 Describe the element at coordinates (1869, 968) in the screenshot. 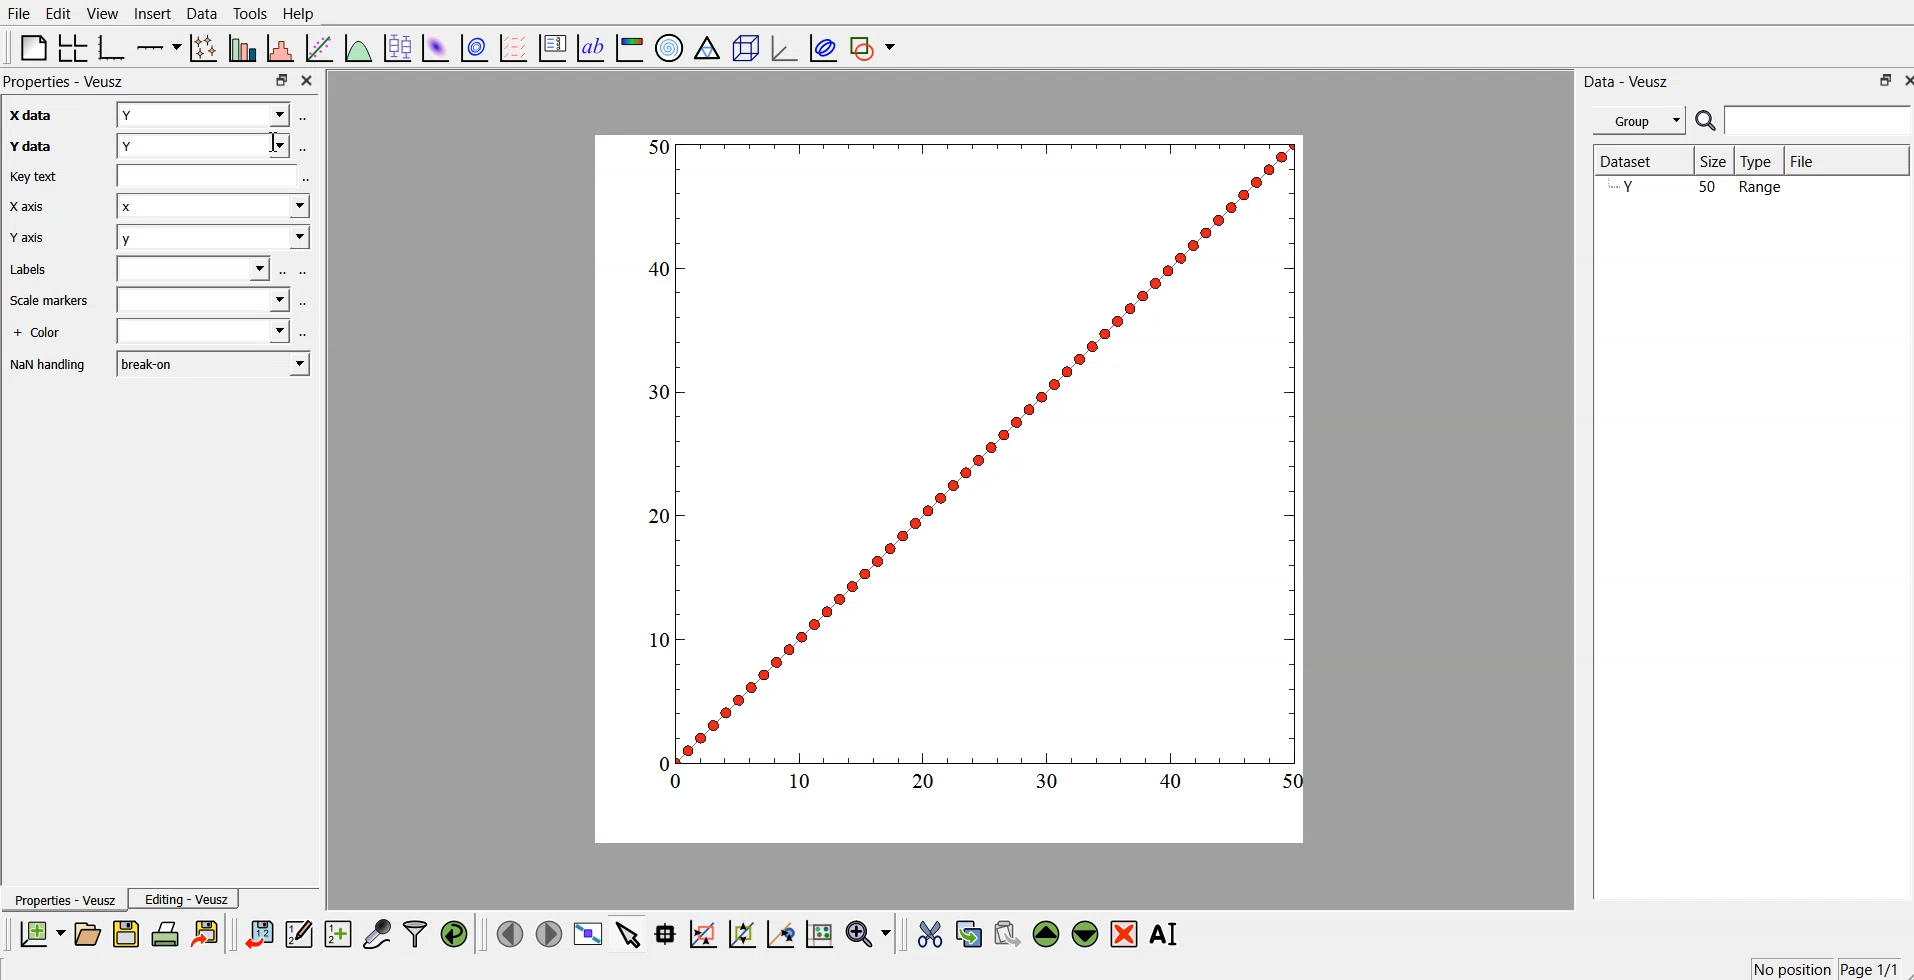

I see `Page 1/1 ` at that location.